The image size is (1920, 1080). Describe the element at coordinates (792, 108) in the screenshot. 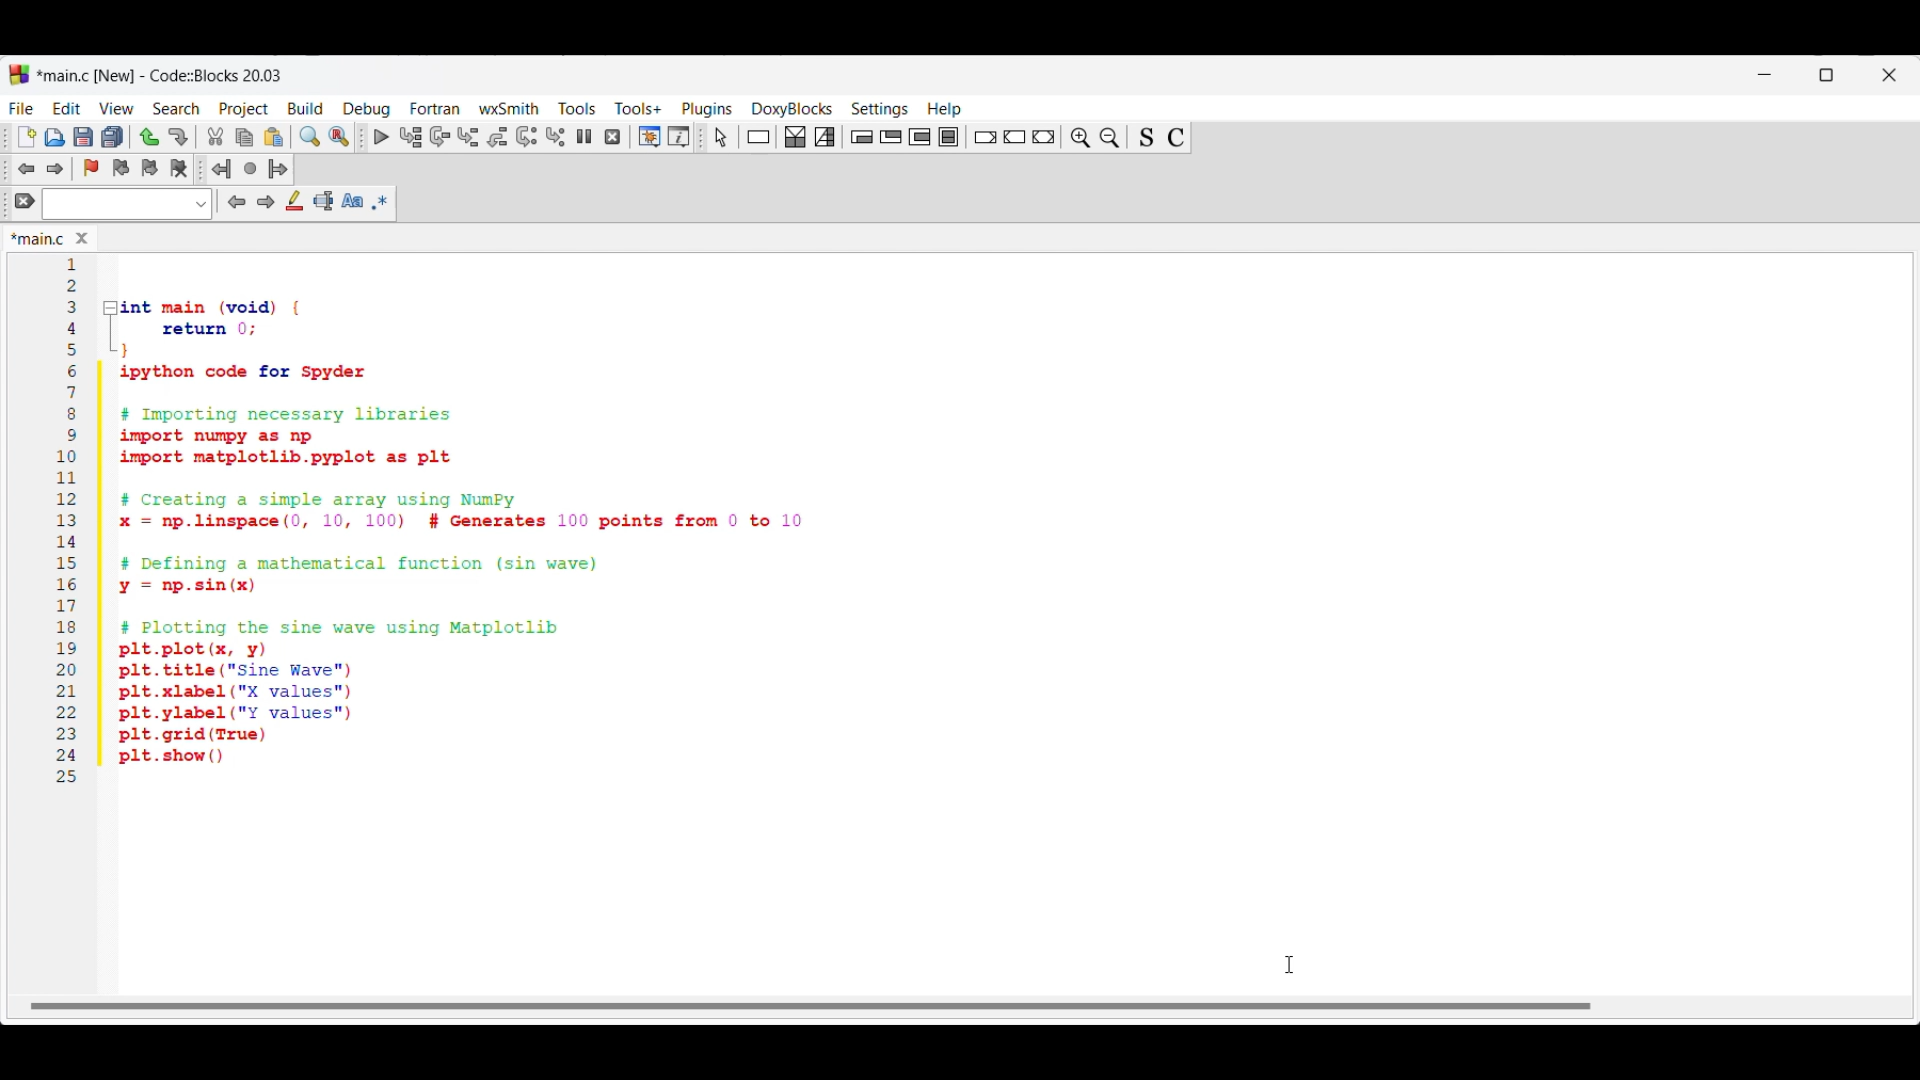

I see `DoxyBlocks menu` at that location.